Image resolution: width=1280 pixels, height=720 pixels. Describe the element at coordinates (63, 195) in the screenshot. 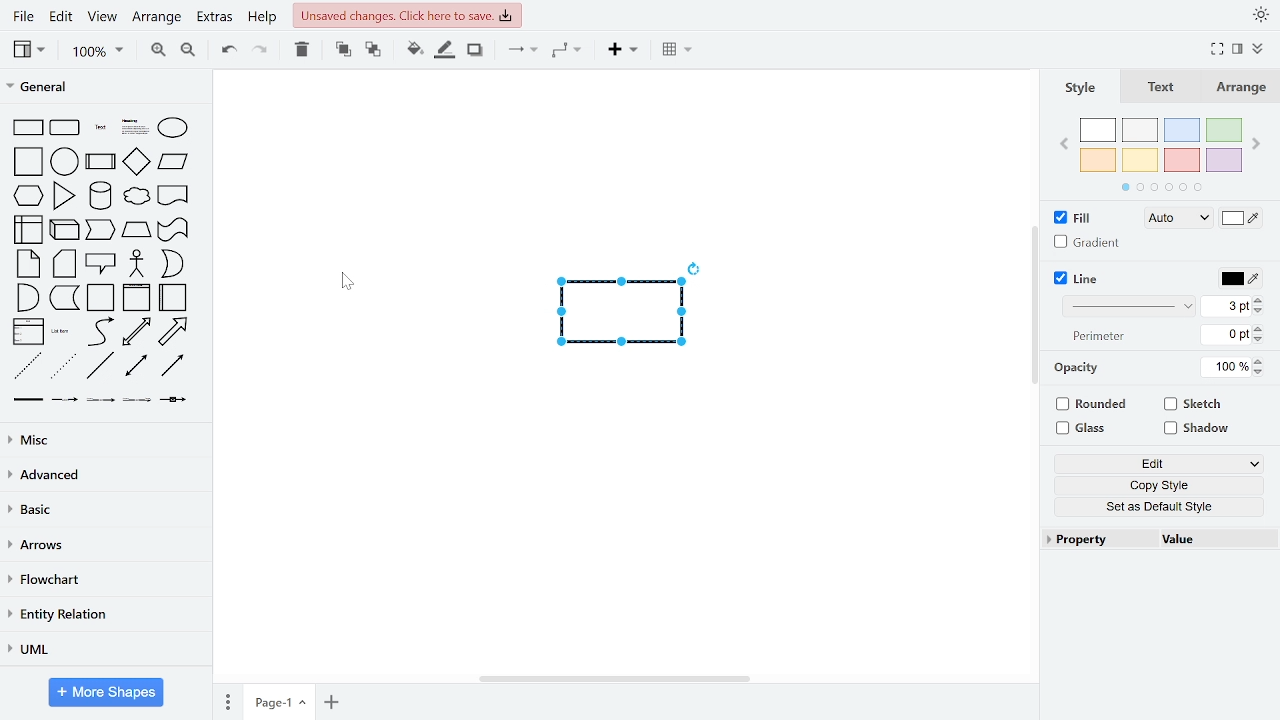

I see `general shapes` at that location.